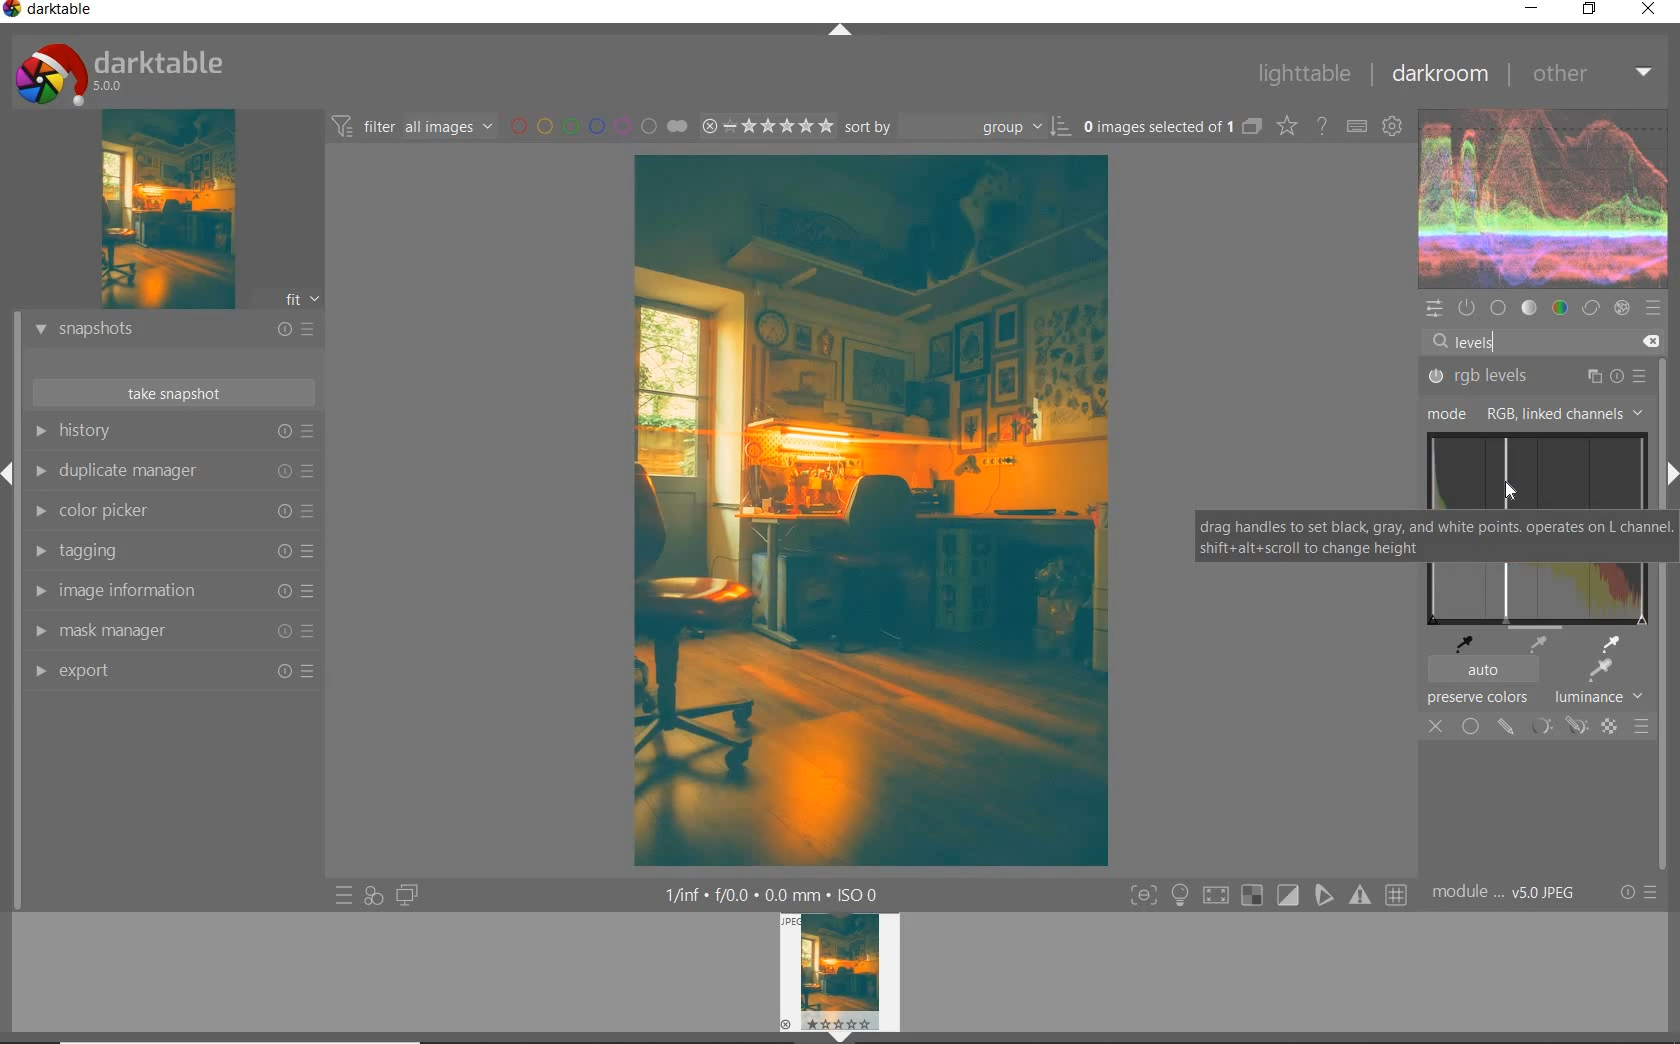 Image resolution: width=1680 pixels, height=1044 pixels. Describe the element at coordinates (1535, 377) in the screenshot. I see `rgb levels` at that location.